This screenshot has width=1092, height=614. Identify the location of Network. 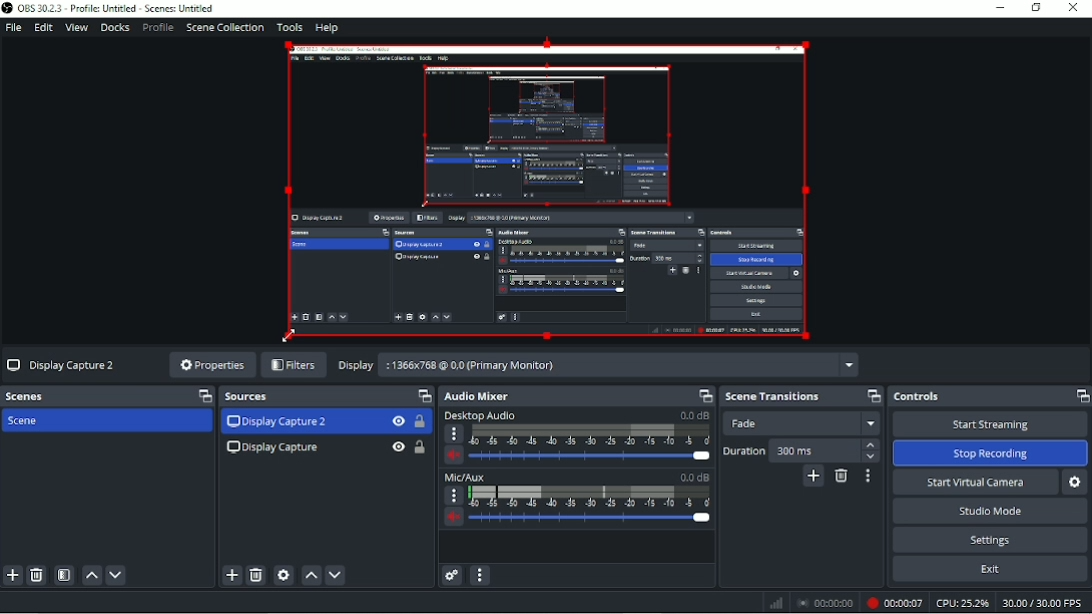
(777, 602).